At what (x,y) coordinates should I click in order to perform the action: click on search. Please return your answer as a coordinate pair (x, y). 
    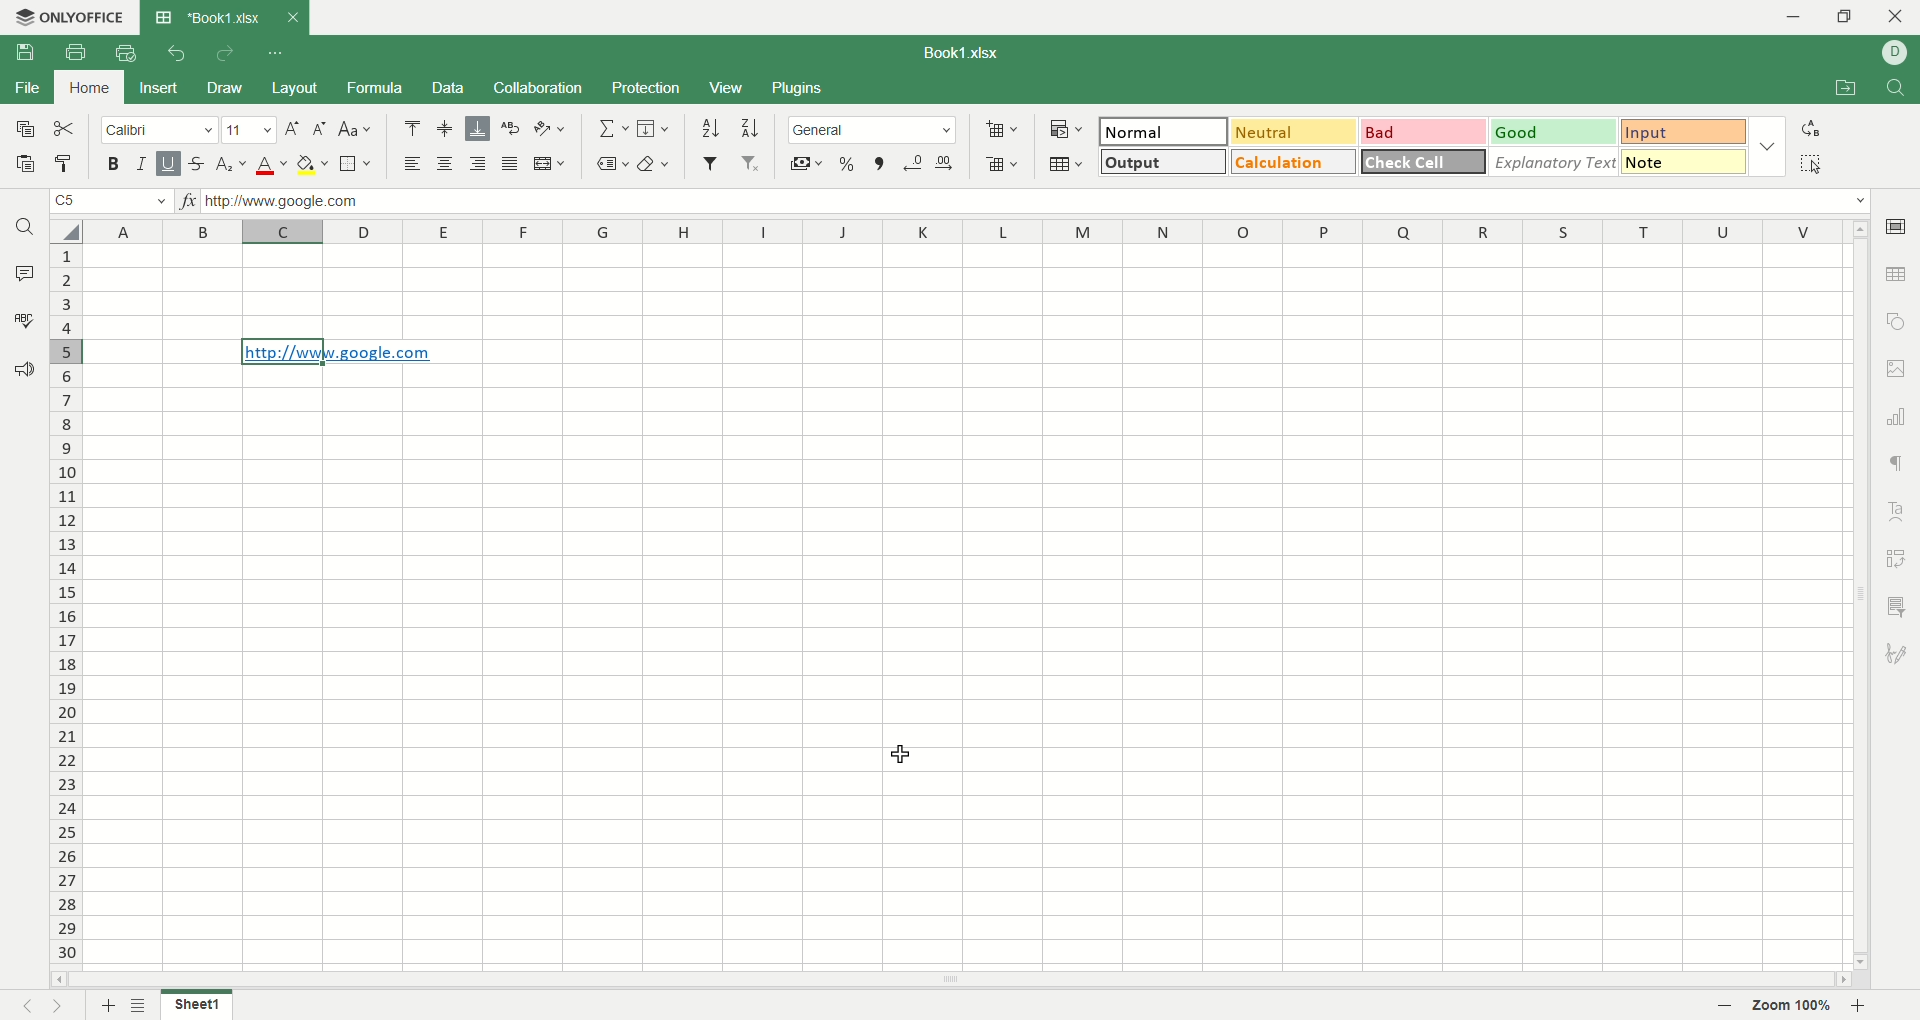
    Looking at the image, I should click on (27, 230).